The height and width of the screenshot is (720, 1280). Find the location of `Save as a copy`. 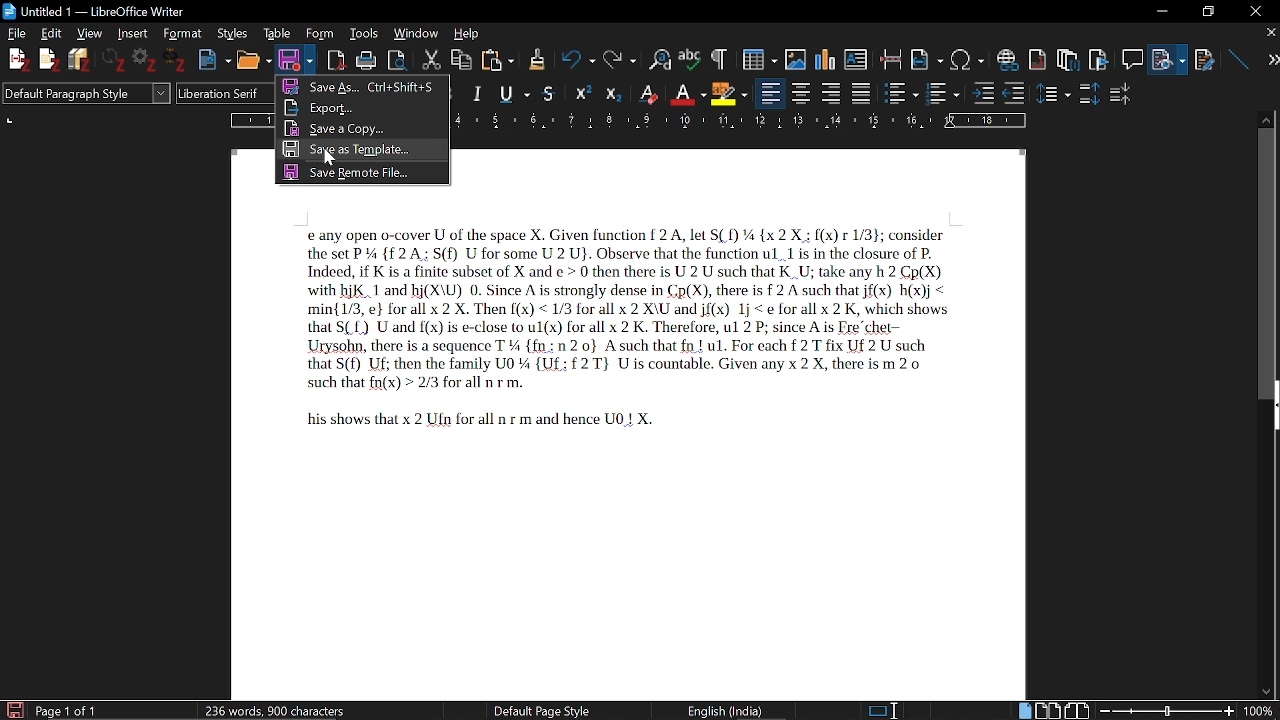

Save as a copy is located at coordinates (364, 127).